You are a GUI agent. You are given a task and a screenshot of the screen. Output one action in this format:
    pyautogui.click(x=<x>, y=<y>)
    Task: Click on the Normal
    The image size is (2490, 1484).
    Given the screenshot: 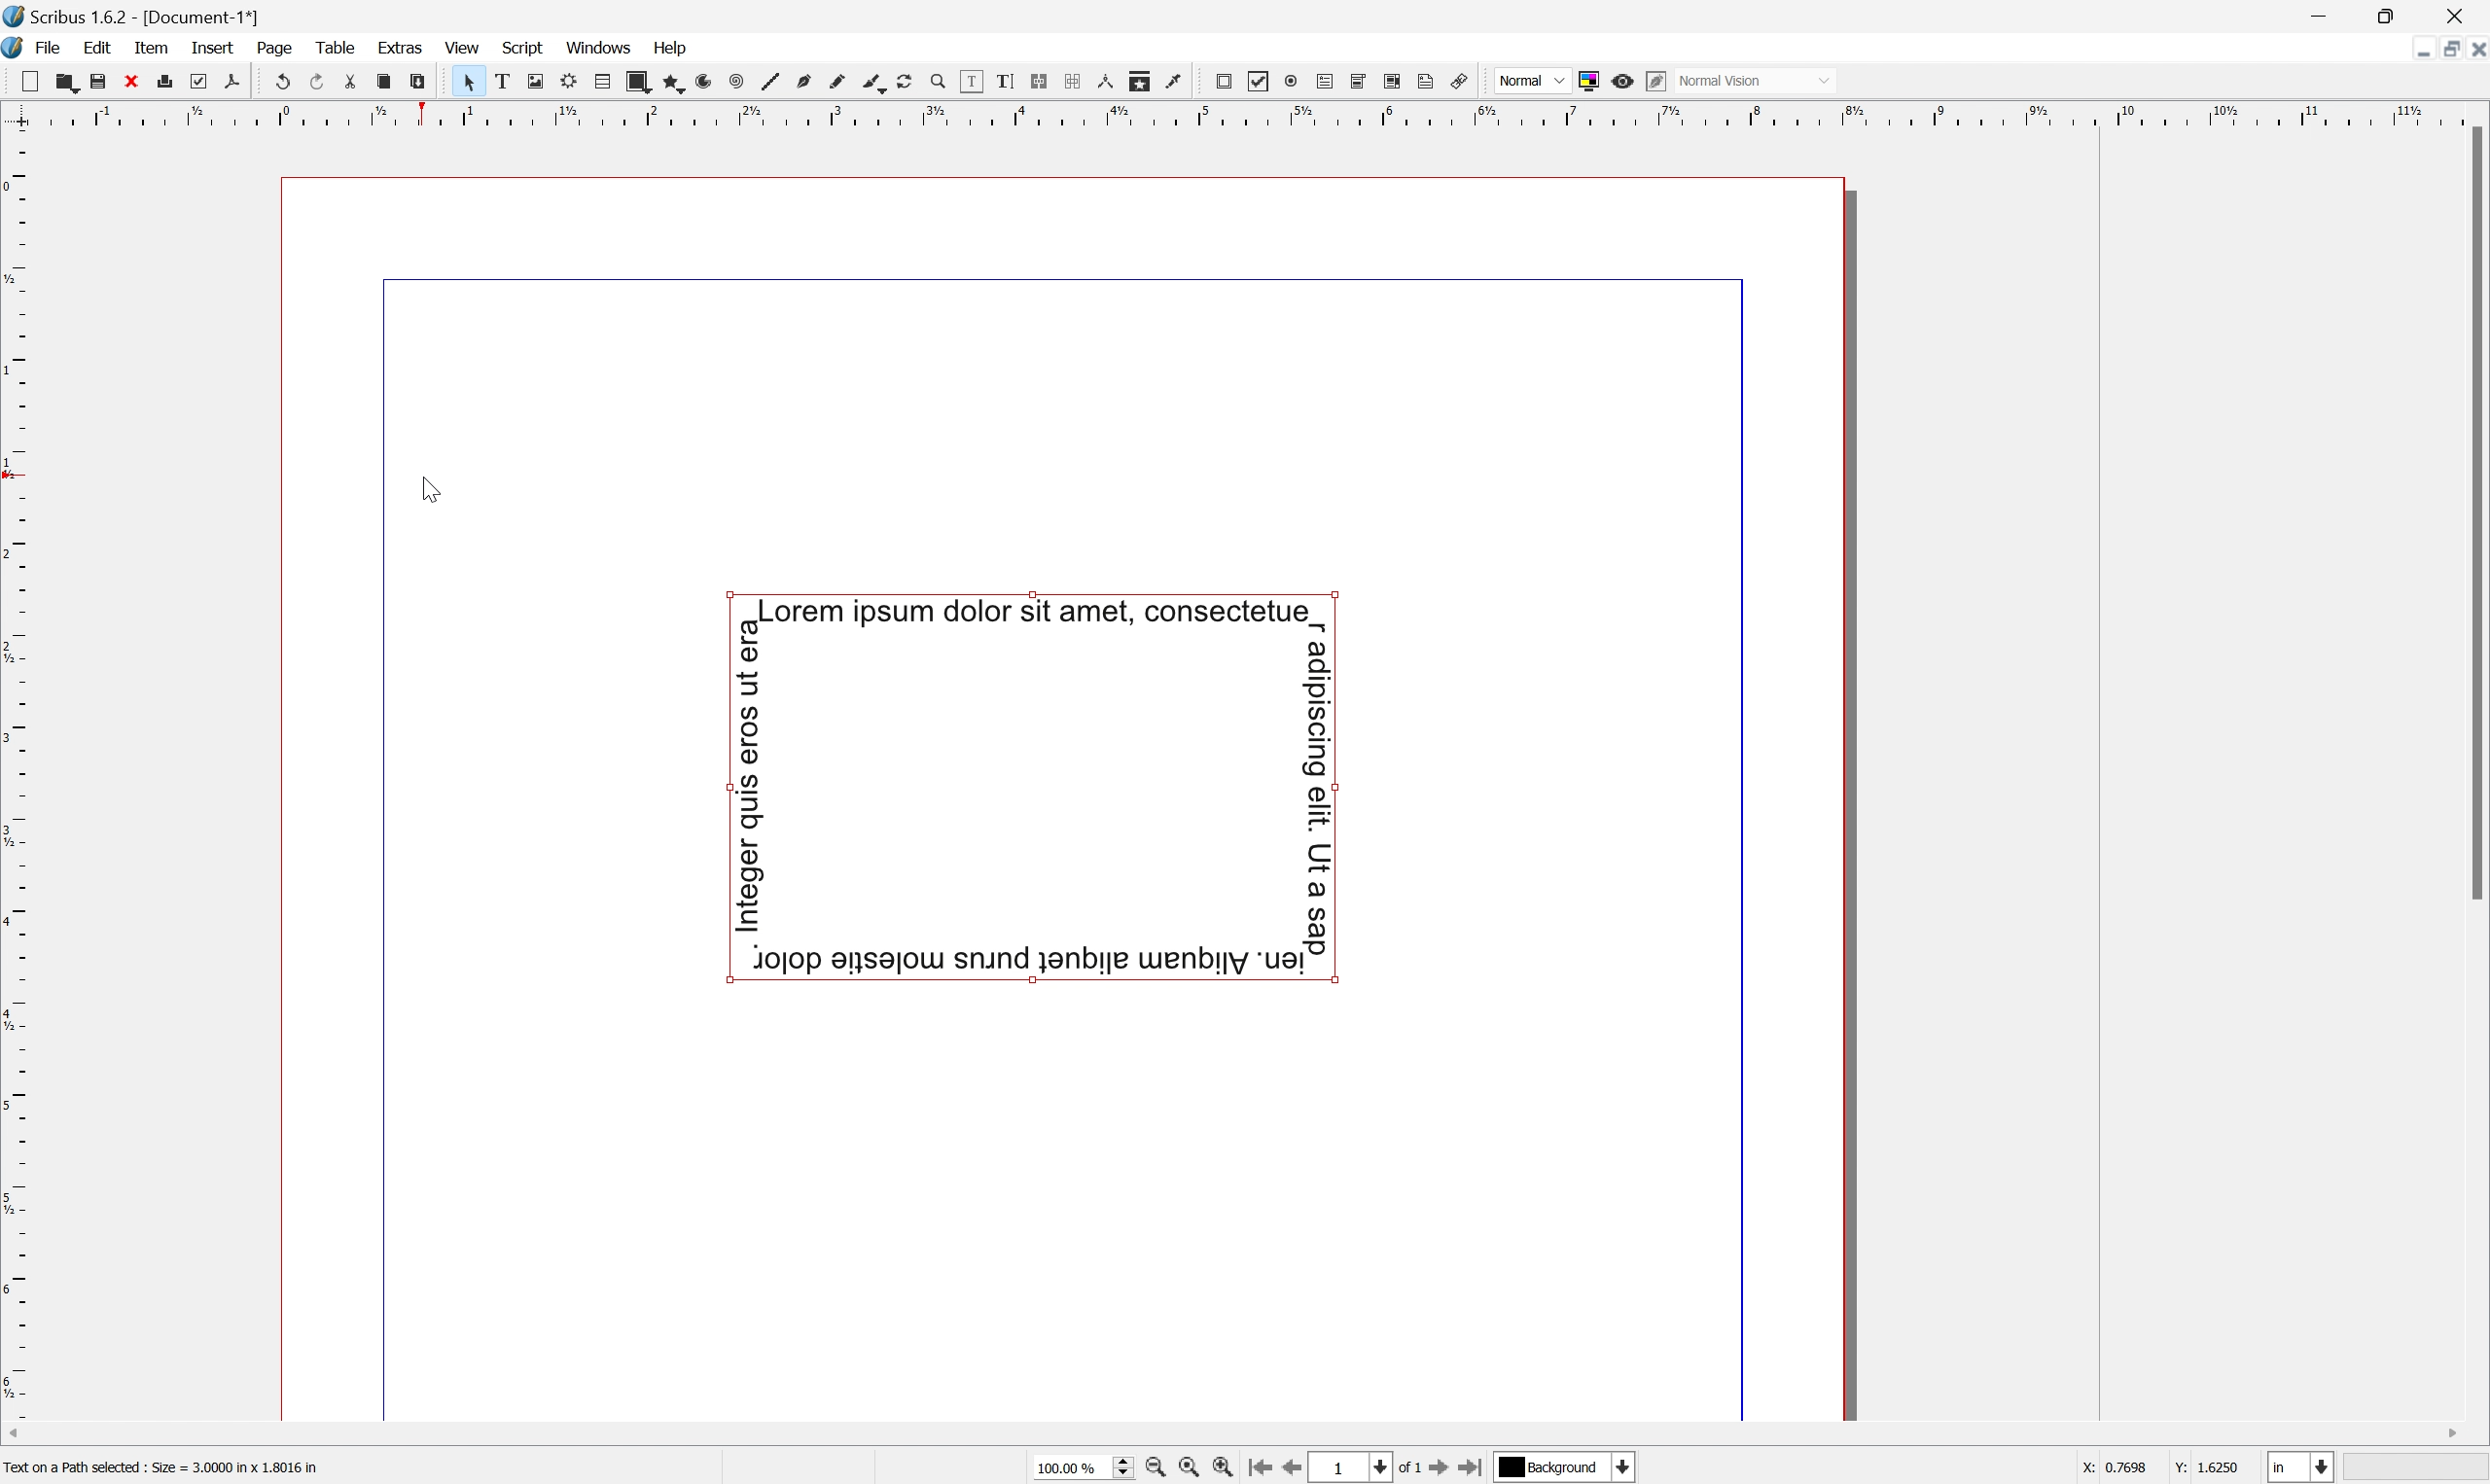 What is the action you would take?
    pyautogui.click(x=1530, y=77)
    